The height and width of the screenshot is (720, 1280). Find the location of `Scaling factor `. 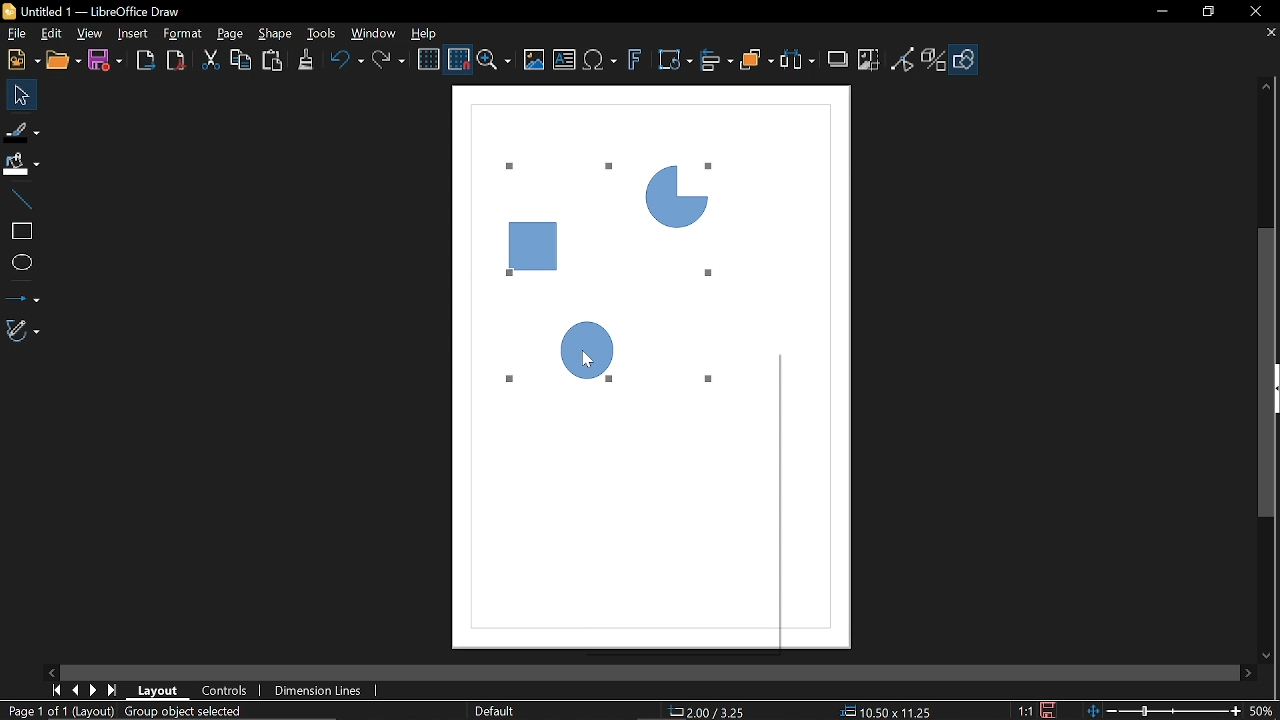

Scaling factor  is located at coordinates (1024, 710).